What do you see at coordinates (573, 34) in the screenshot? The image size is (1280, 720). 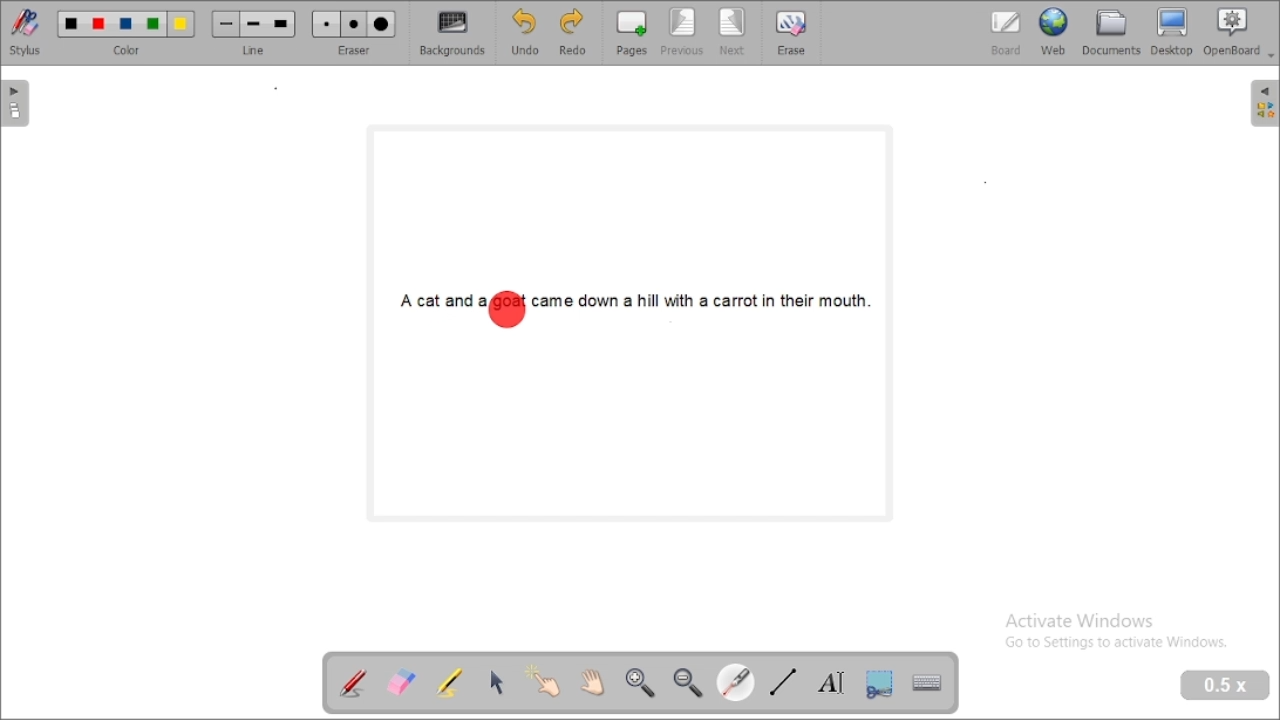 I see `redo` at bounding box center [573, 34].